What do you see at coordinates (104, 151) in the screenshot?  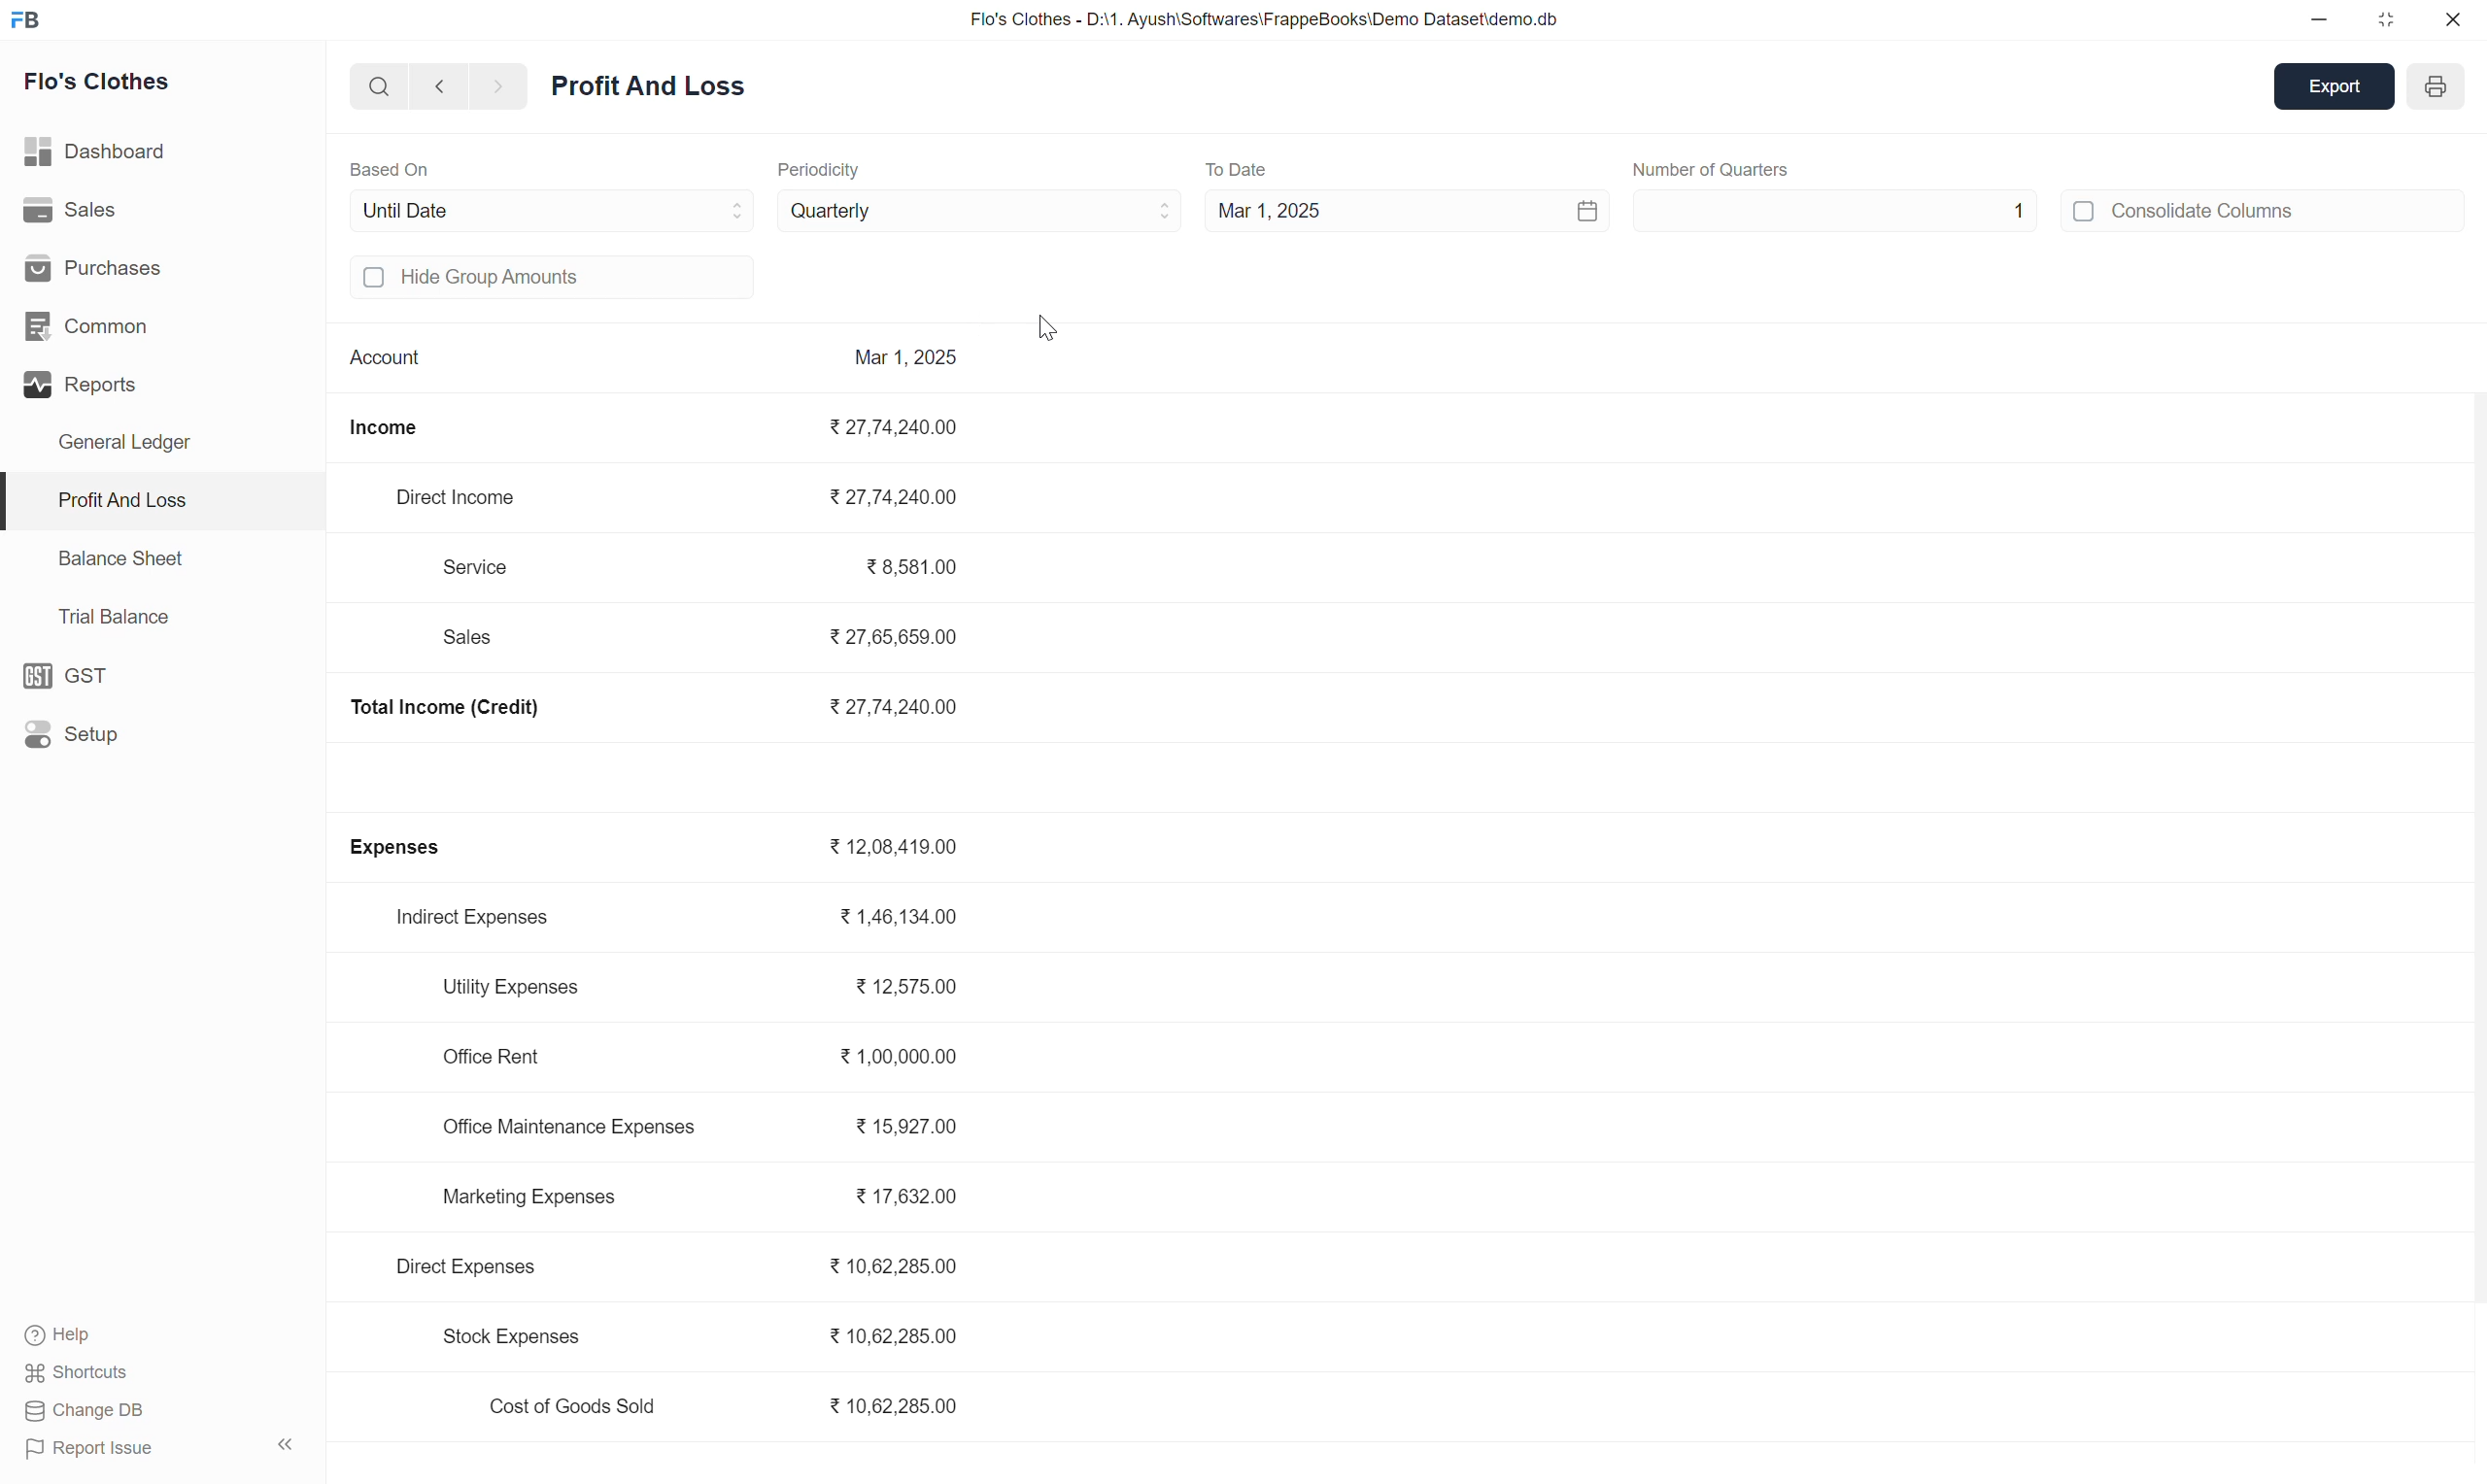 I see `Dashboard` at bounding box center [104, 151].